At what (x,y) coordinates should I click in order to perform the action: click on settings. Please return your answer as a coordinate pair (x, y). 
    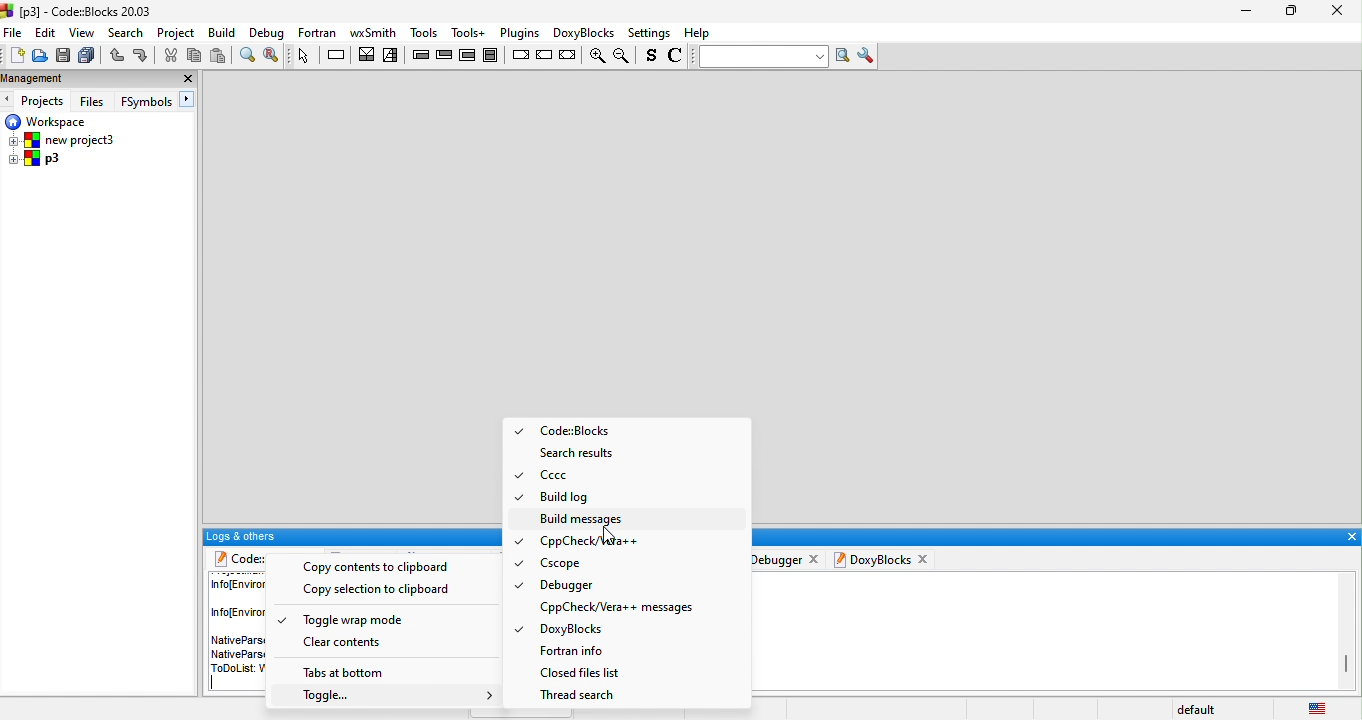
    Looking at the image, I should click on (650, 34).